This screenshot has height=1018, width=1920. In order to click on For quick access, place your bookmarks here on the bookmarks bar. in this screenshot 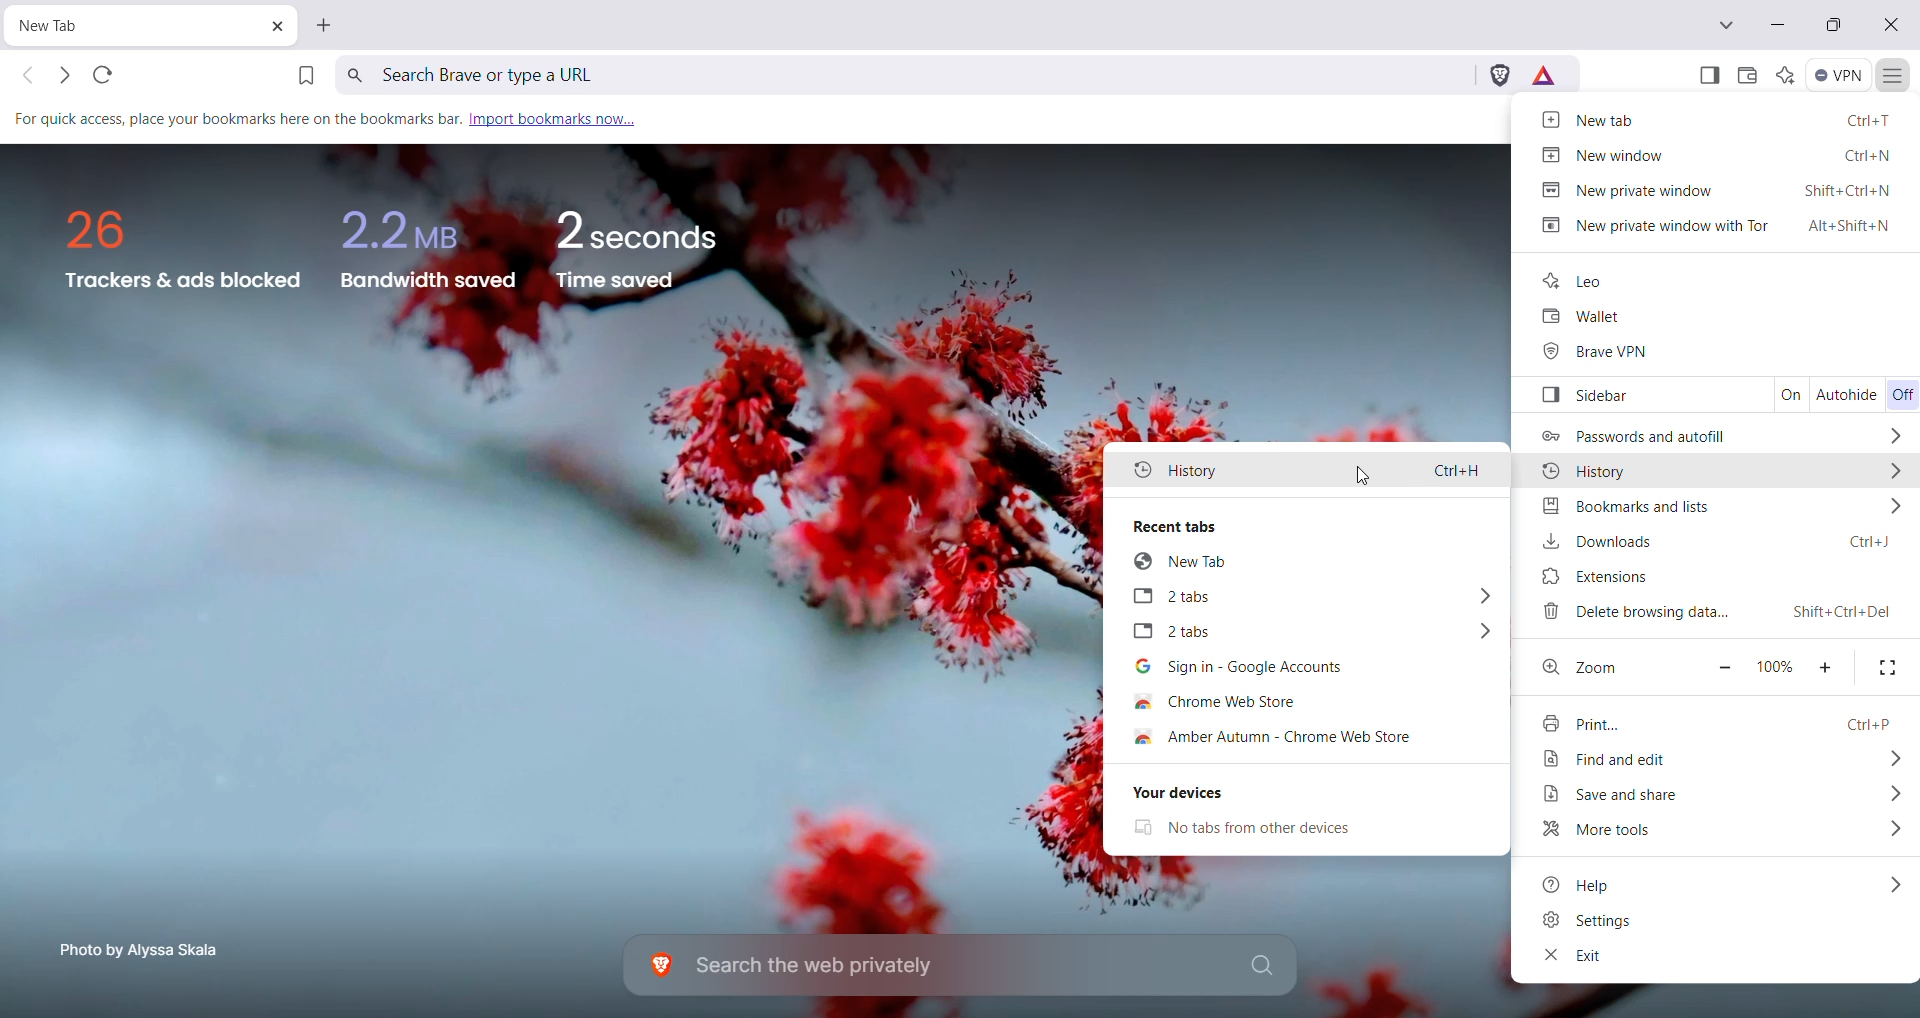, I will do `click(234, 120)`.